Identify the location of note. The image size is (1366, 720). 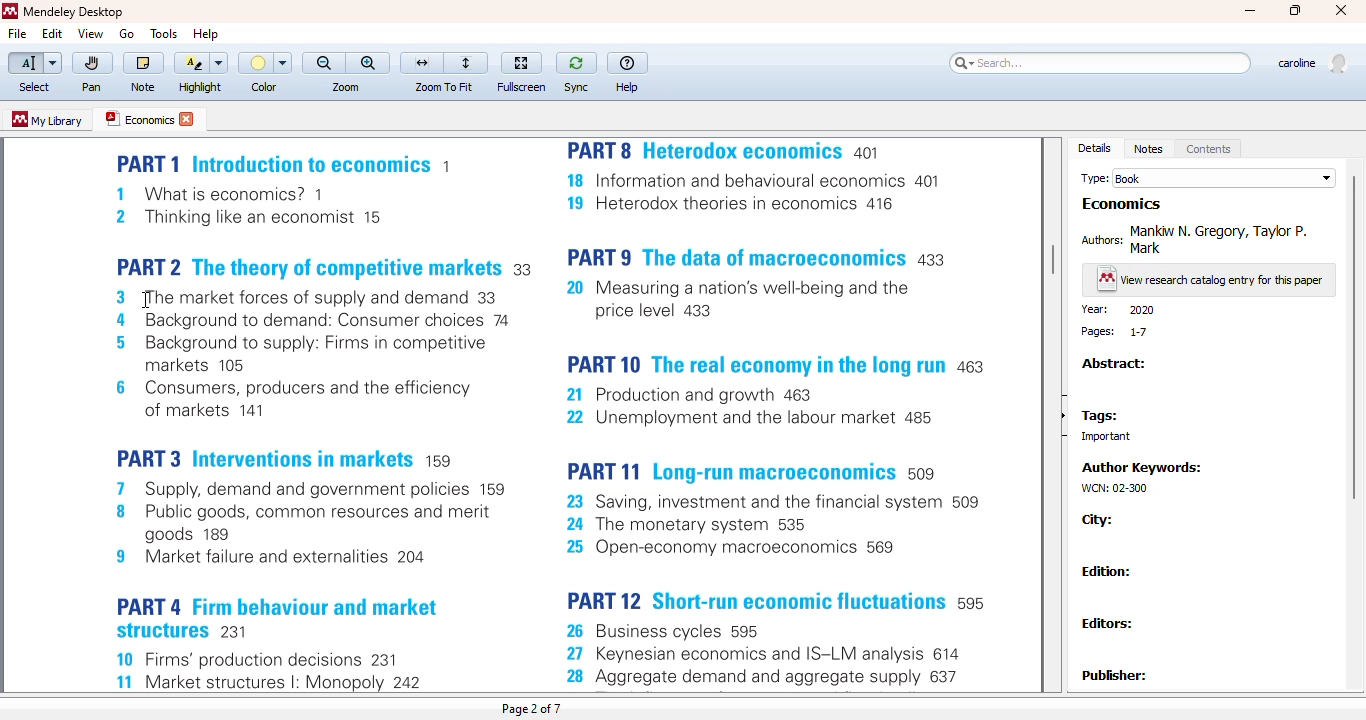
(142, 64).